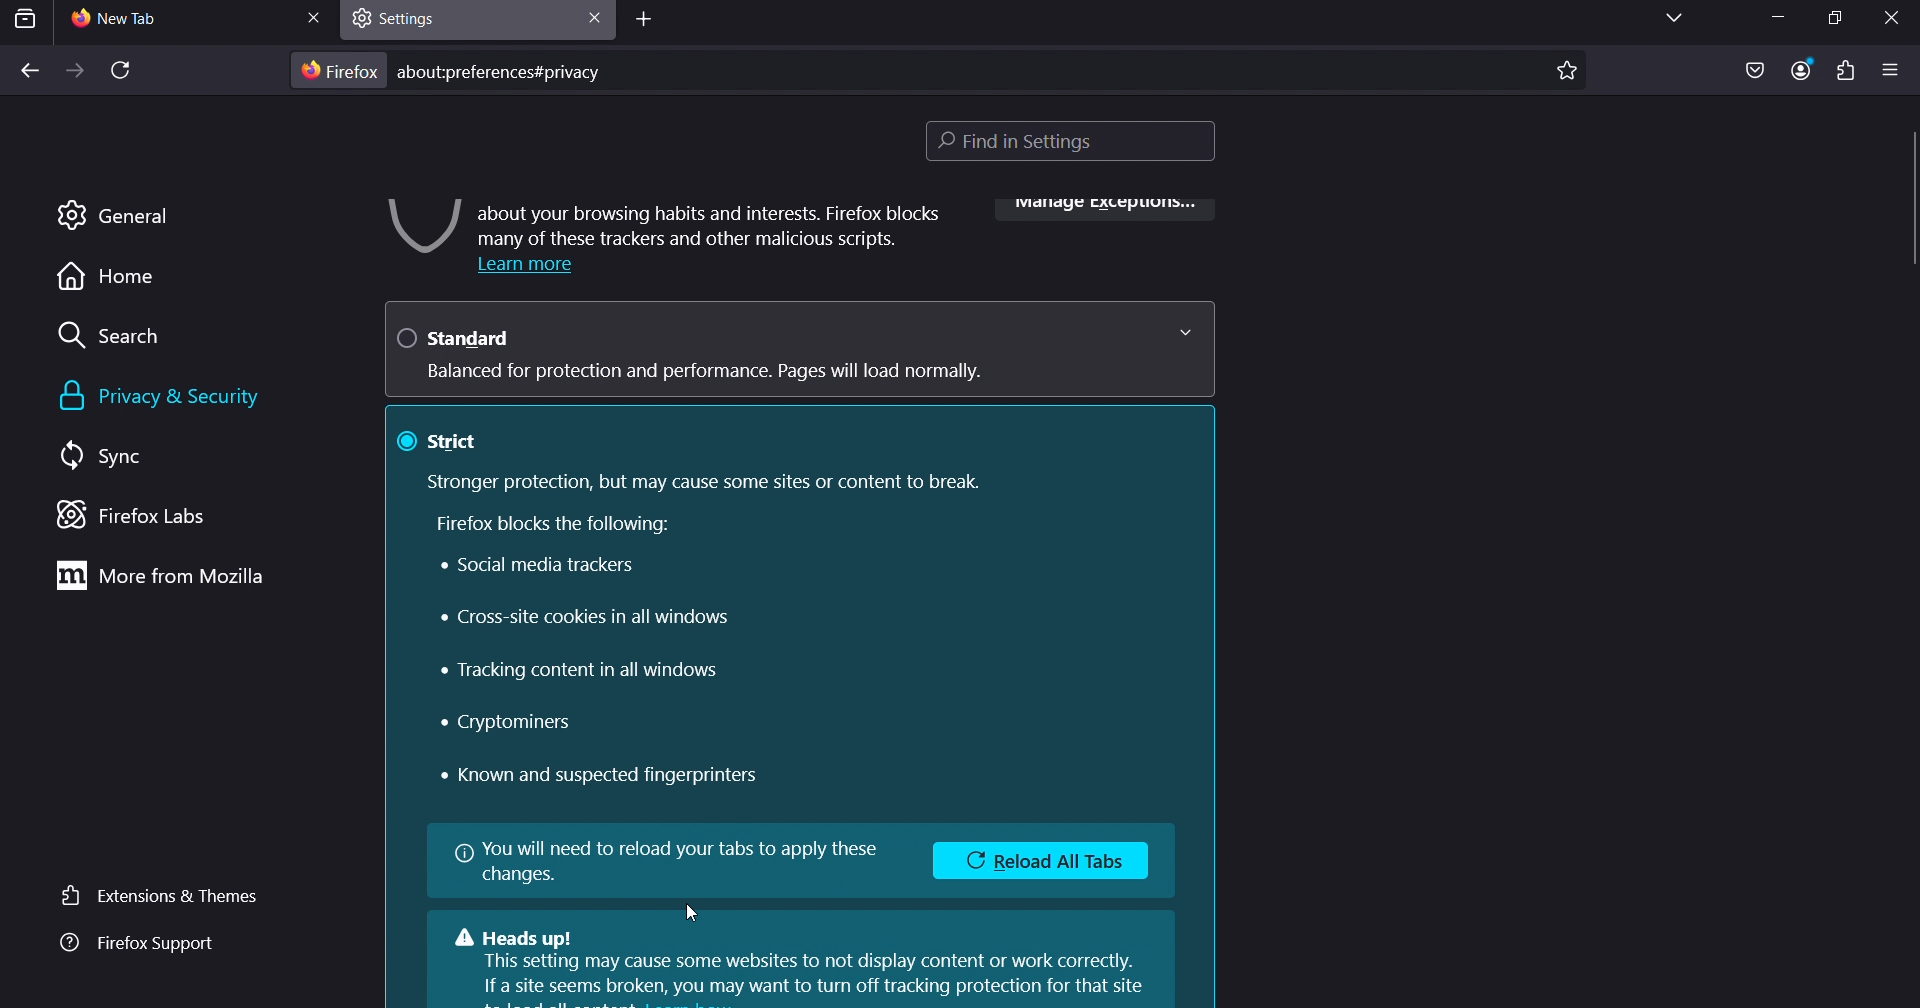  What do you see at coordinates (154, 517) in the screenshot?
I see `firefox labs` at bounding box center [154, 517].